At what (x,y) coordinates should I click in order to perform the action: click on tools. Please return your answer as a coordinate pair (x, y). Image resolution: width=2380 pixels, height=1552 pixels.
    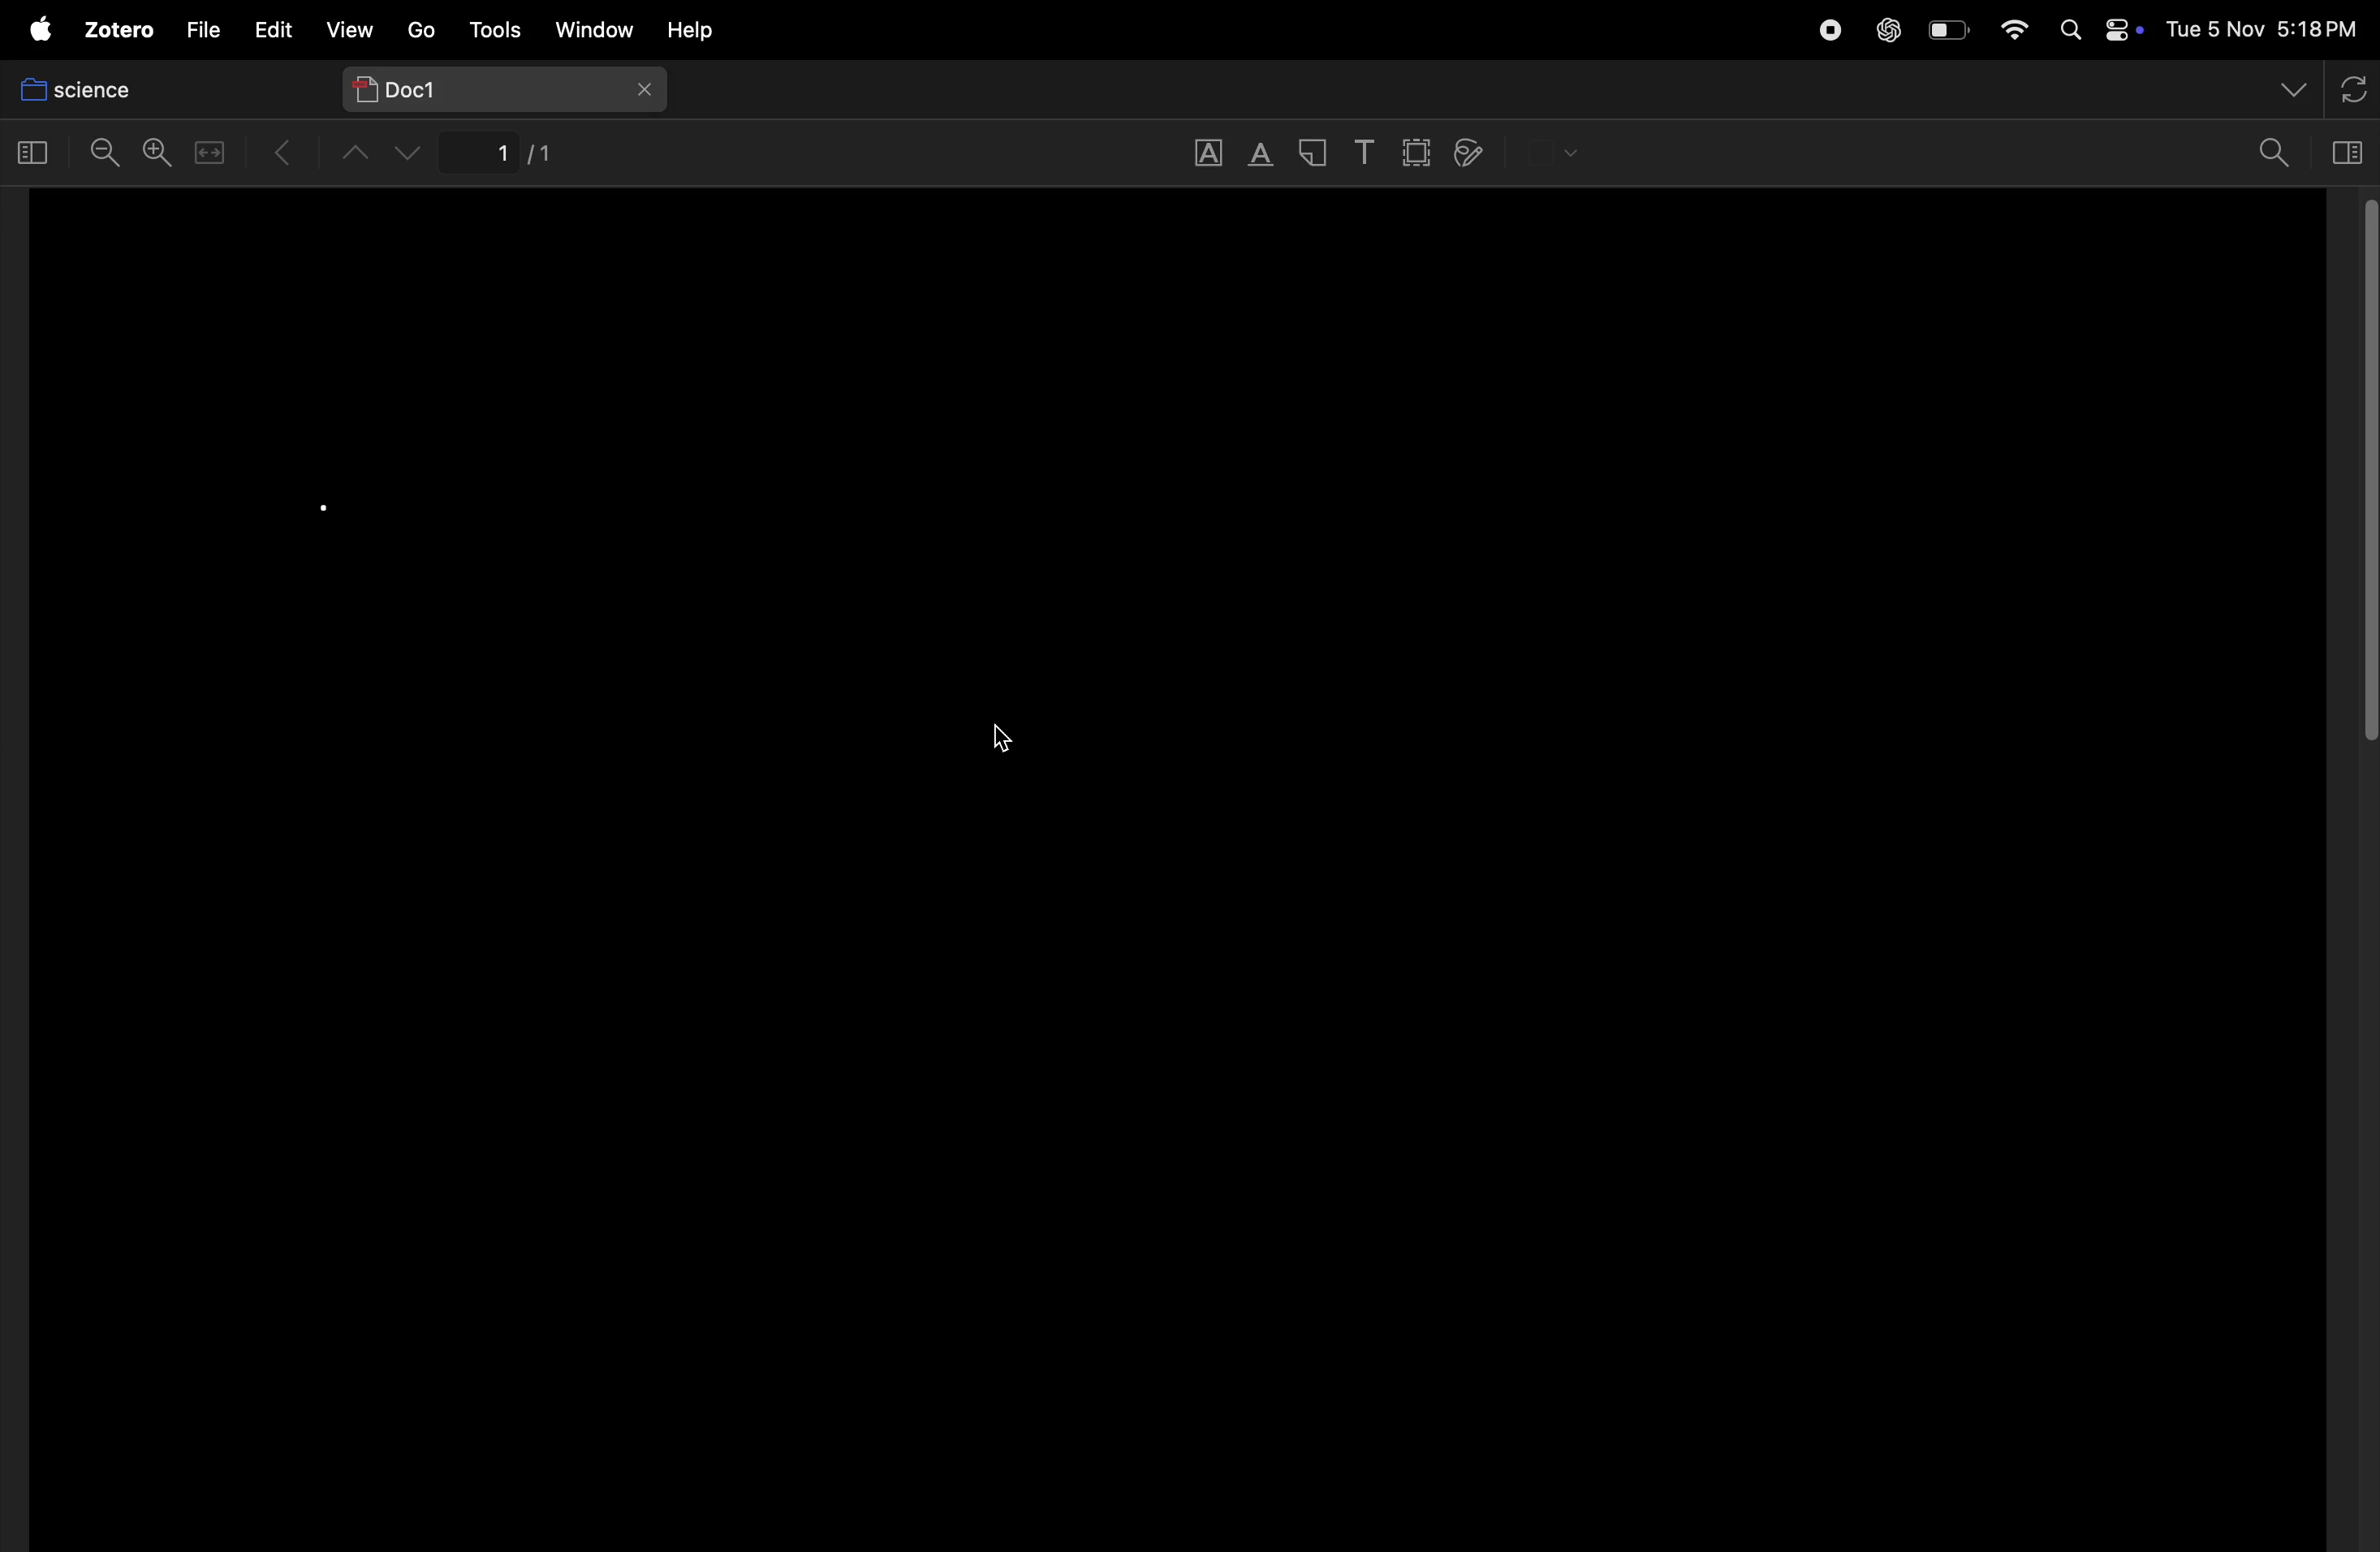
    Looking at the image, I should click on (494, 28).